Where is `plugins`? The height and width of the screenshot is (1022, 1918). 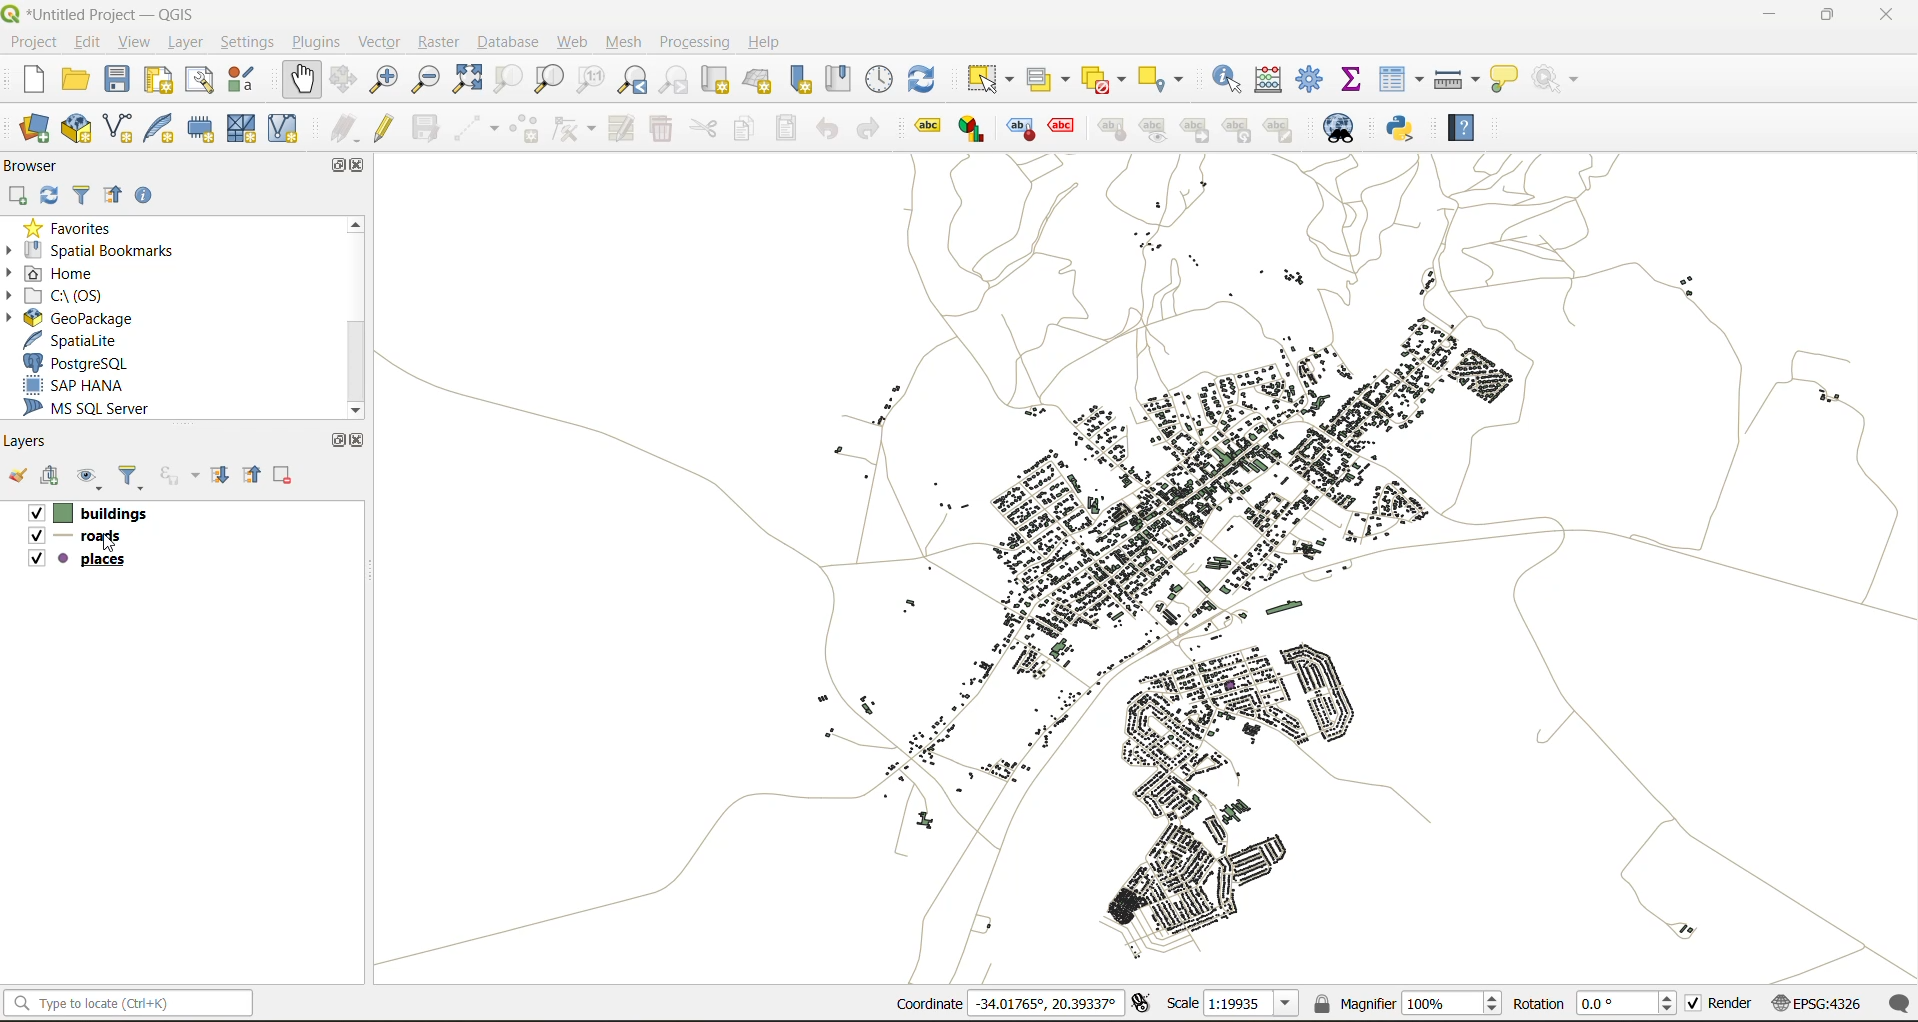
plugins is located at coordinates (319, 42).